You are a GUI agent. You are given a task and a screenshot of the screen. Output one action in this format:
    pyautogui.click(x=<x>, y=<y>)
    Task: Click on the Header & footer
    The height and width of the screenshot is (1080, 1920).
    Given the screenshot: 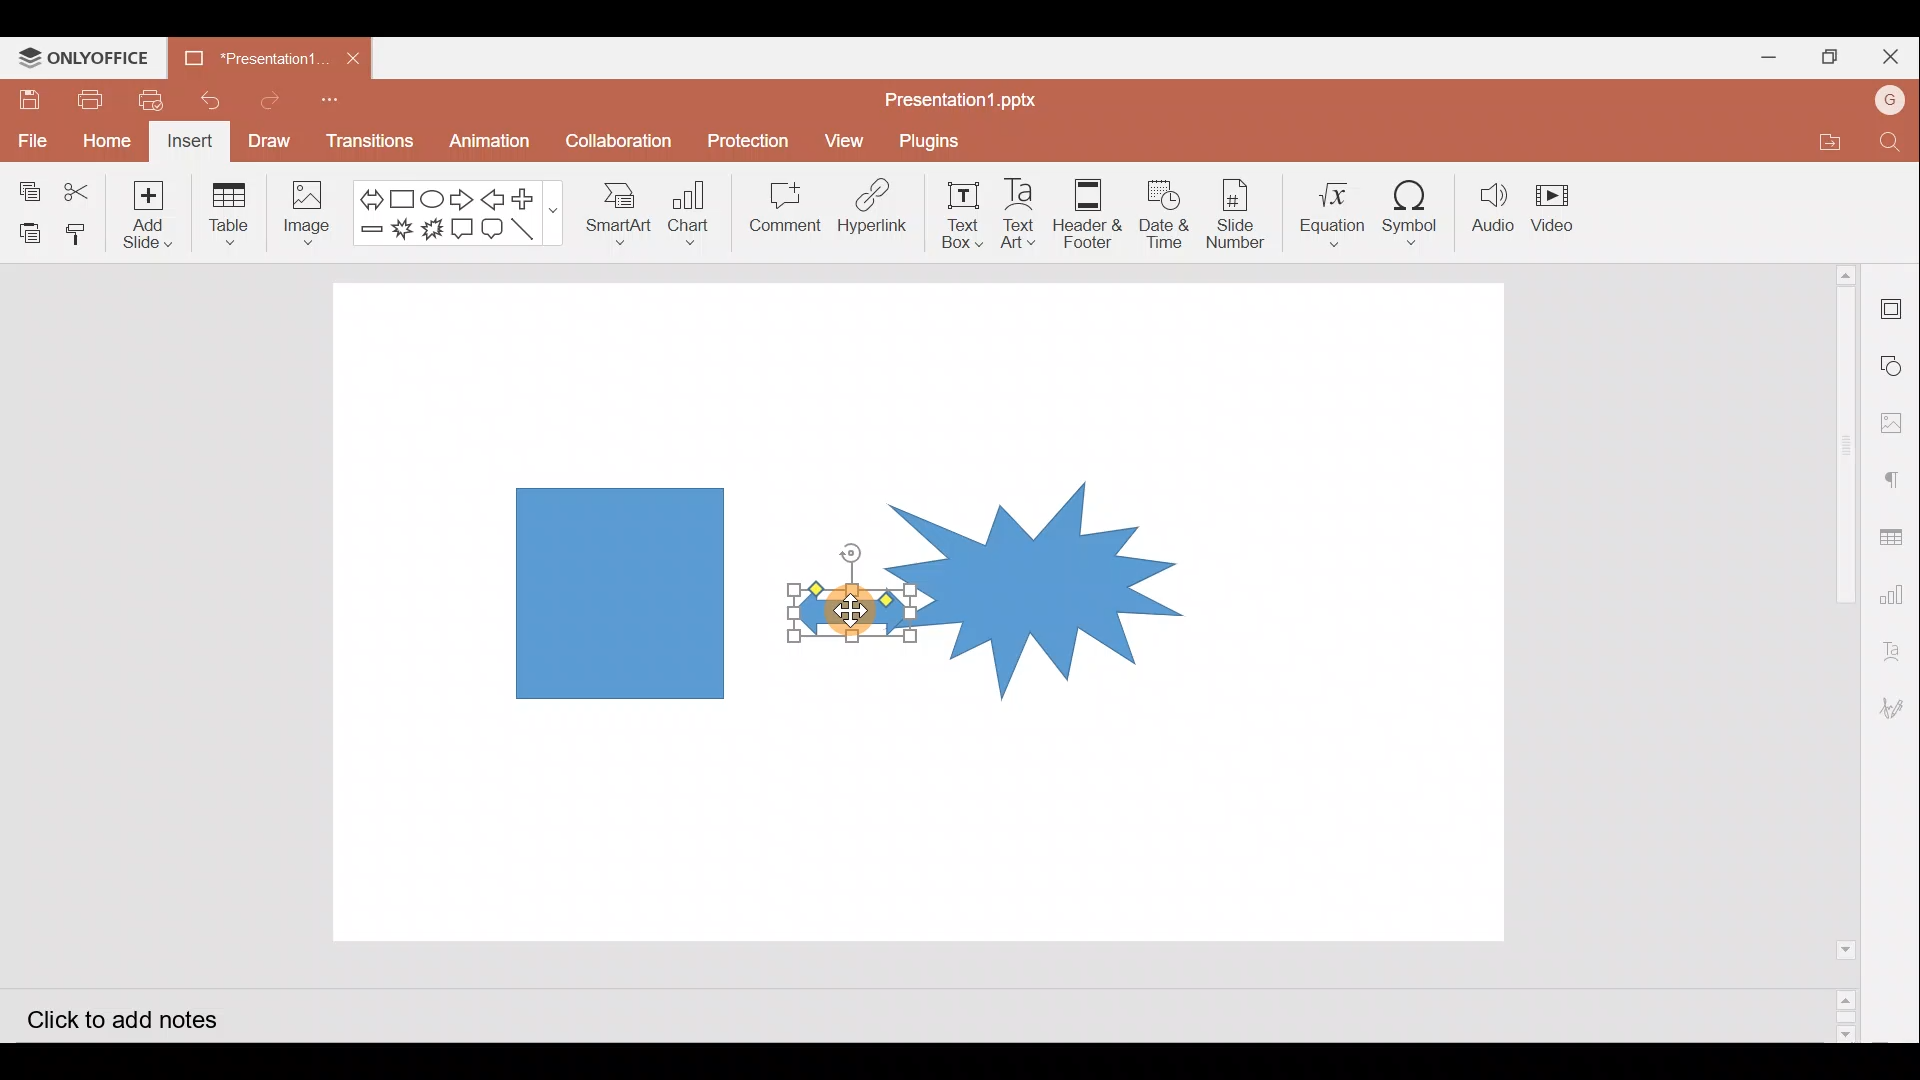 What is the action you would take?
    pyautogui.click(x=1092, y=213)
    